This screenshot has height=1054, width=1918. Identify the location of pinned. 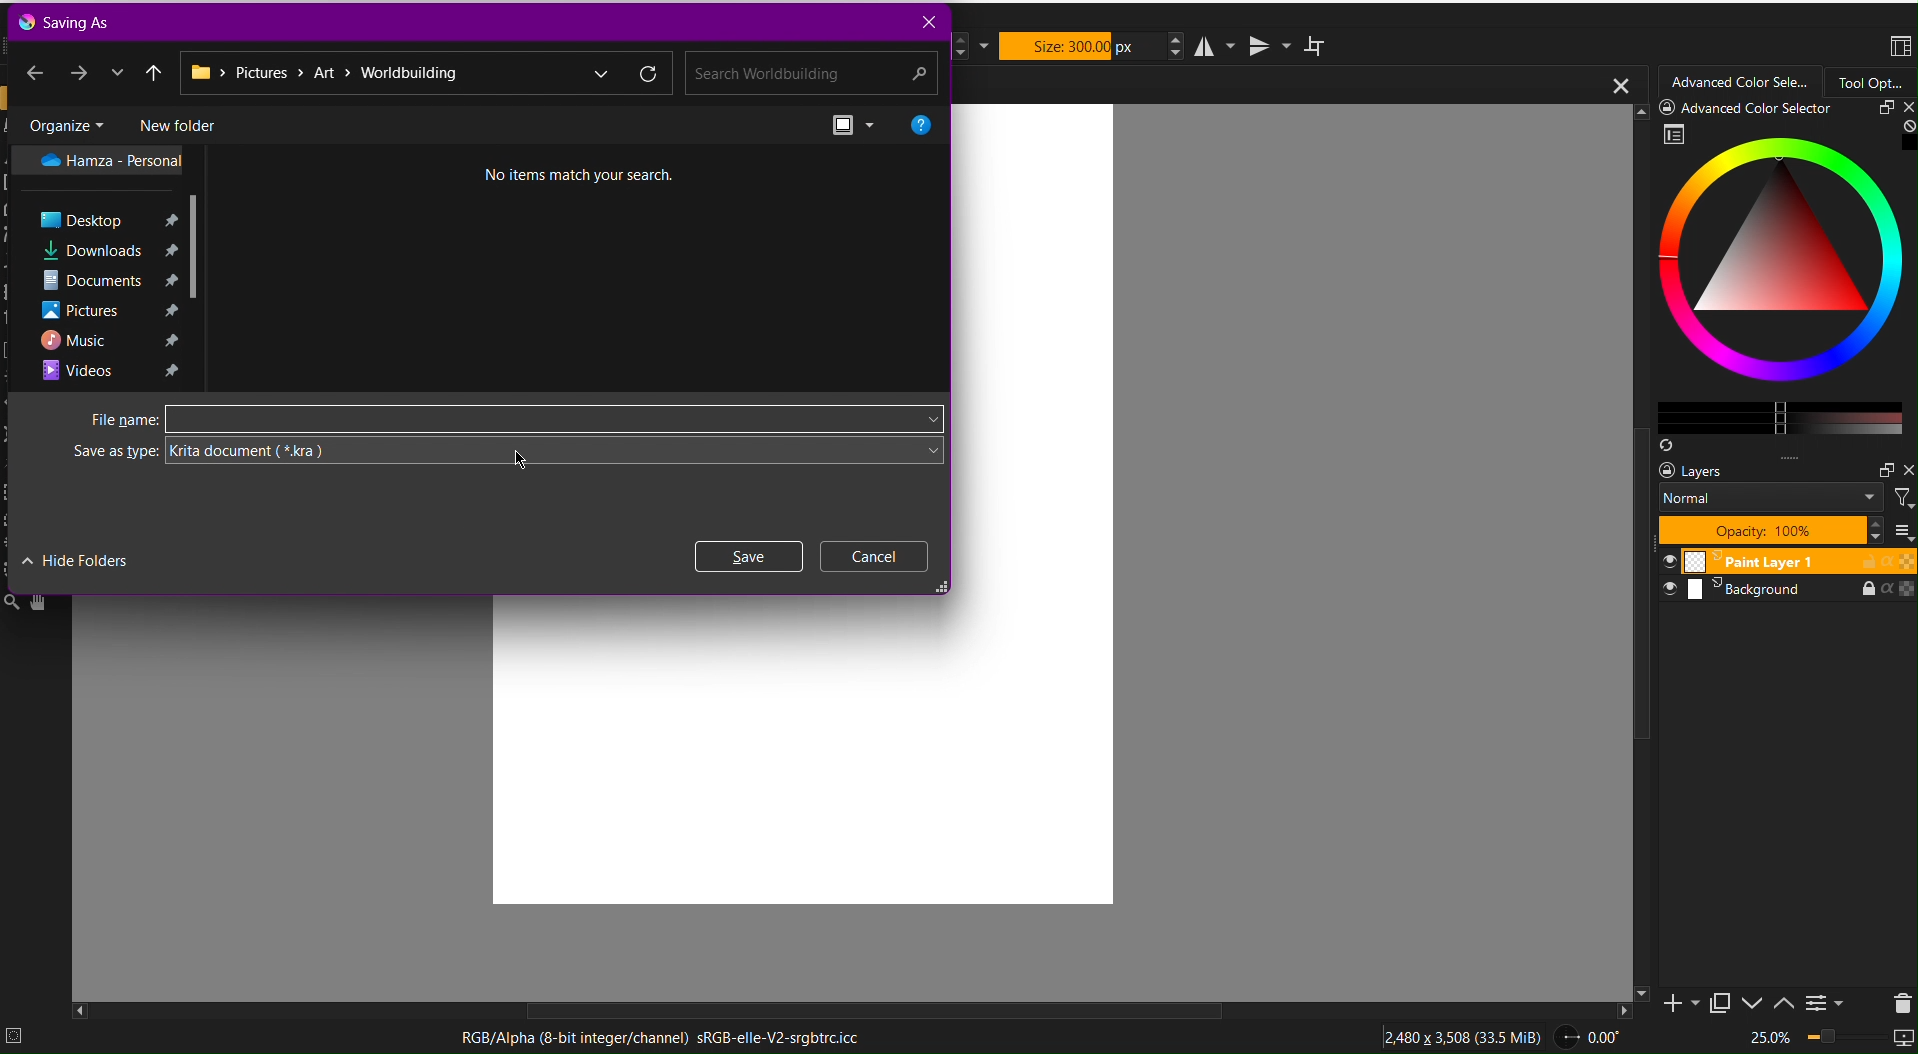
(166, 248).